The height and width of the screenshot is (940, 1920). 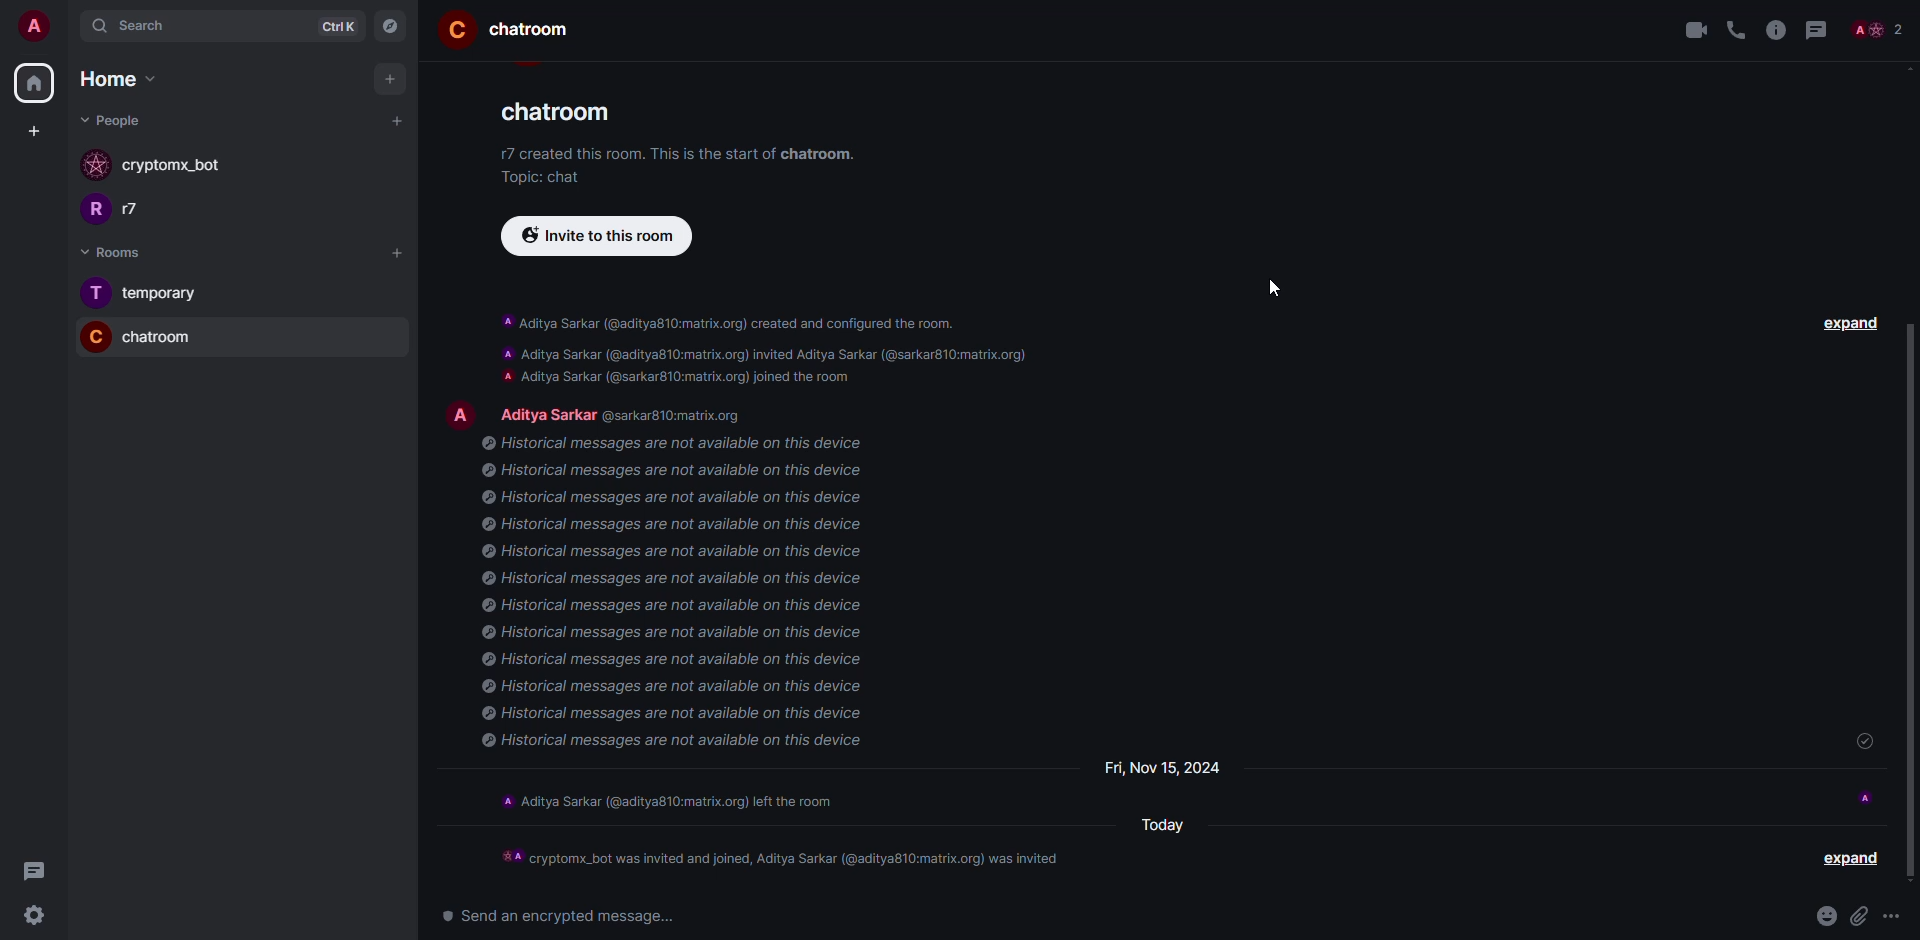 What do you see at coordinates (679, 597) in the screenshot?
I see `info` at bounding box center [679, 597].